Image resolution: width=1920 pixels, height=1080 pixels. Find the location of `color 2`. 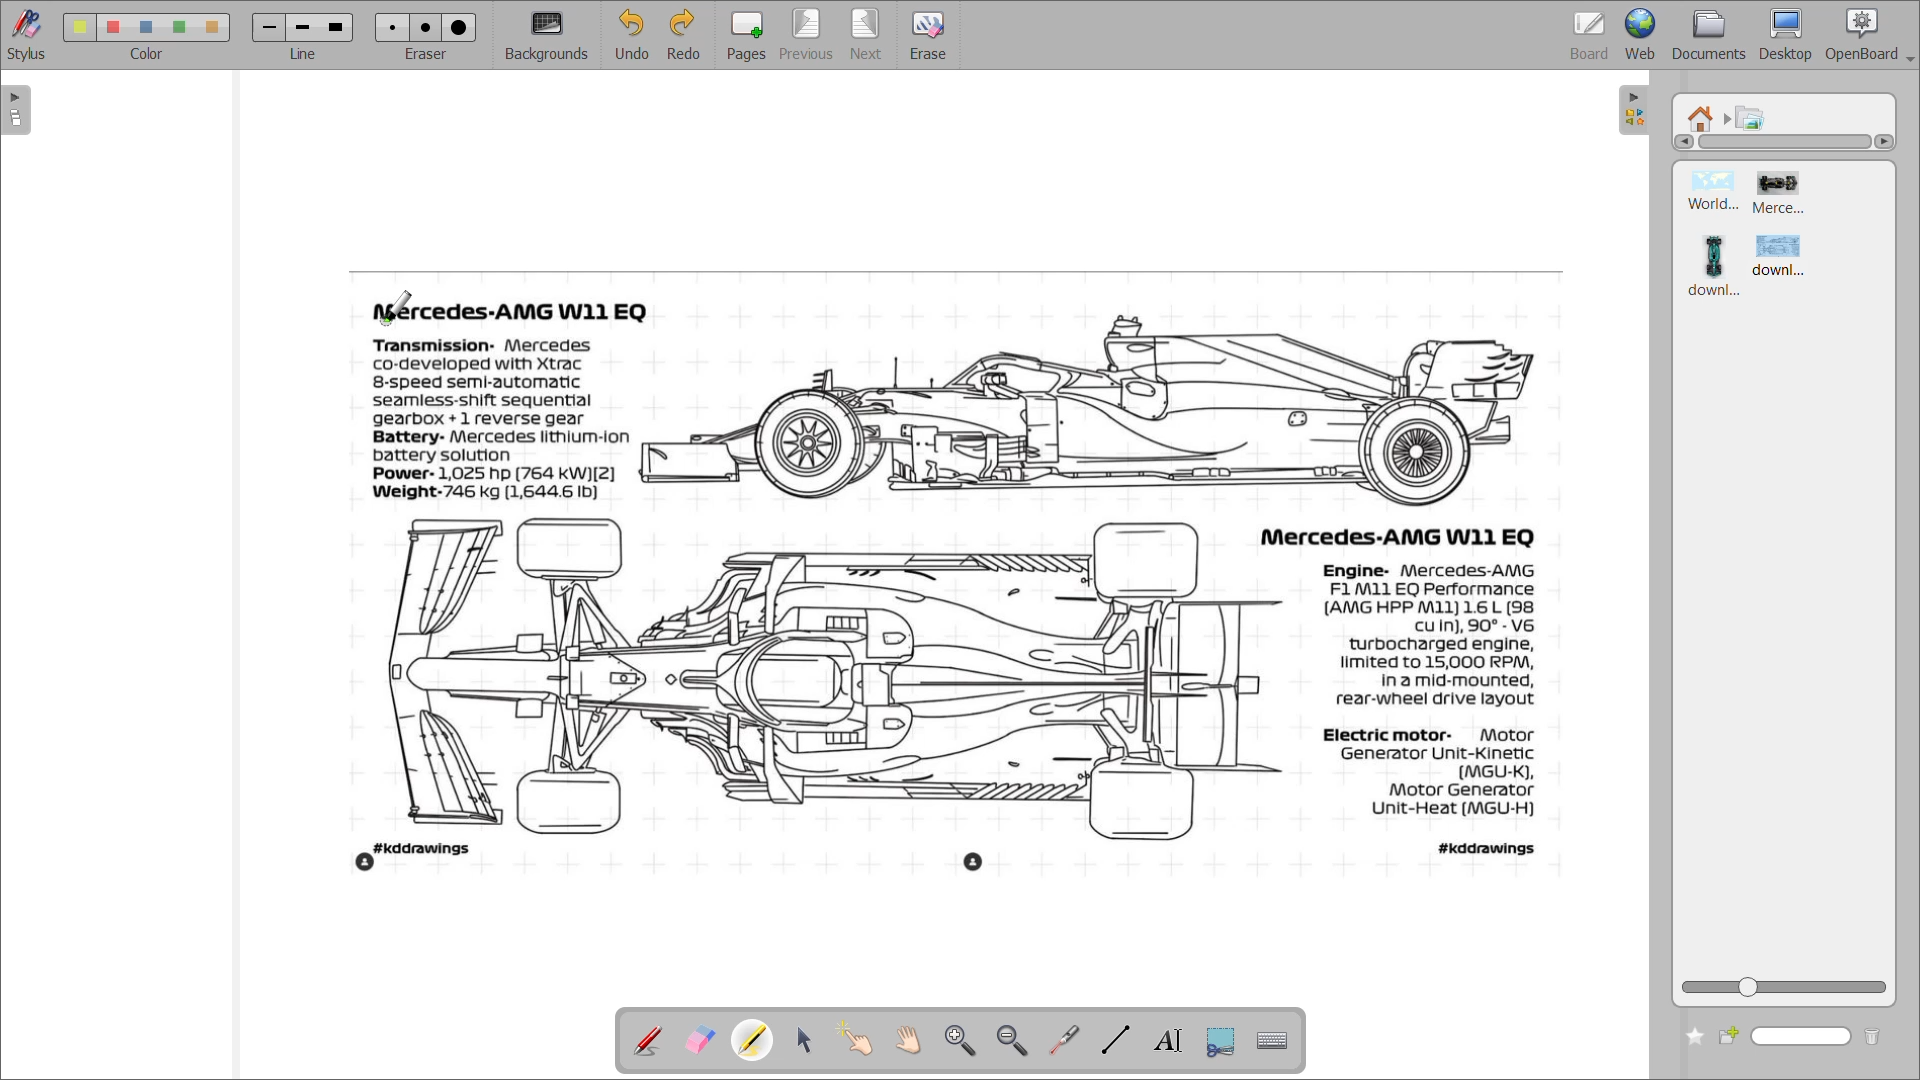

color 2 is located at coordinates (112, 27).